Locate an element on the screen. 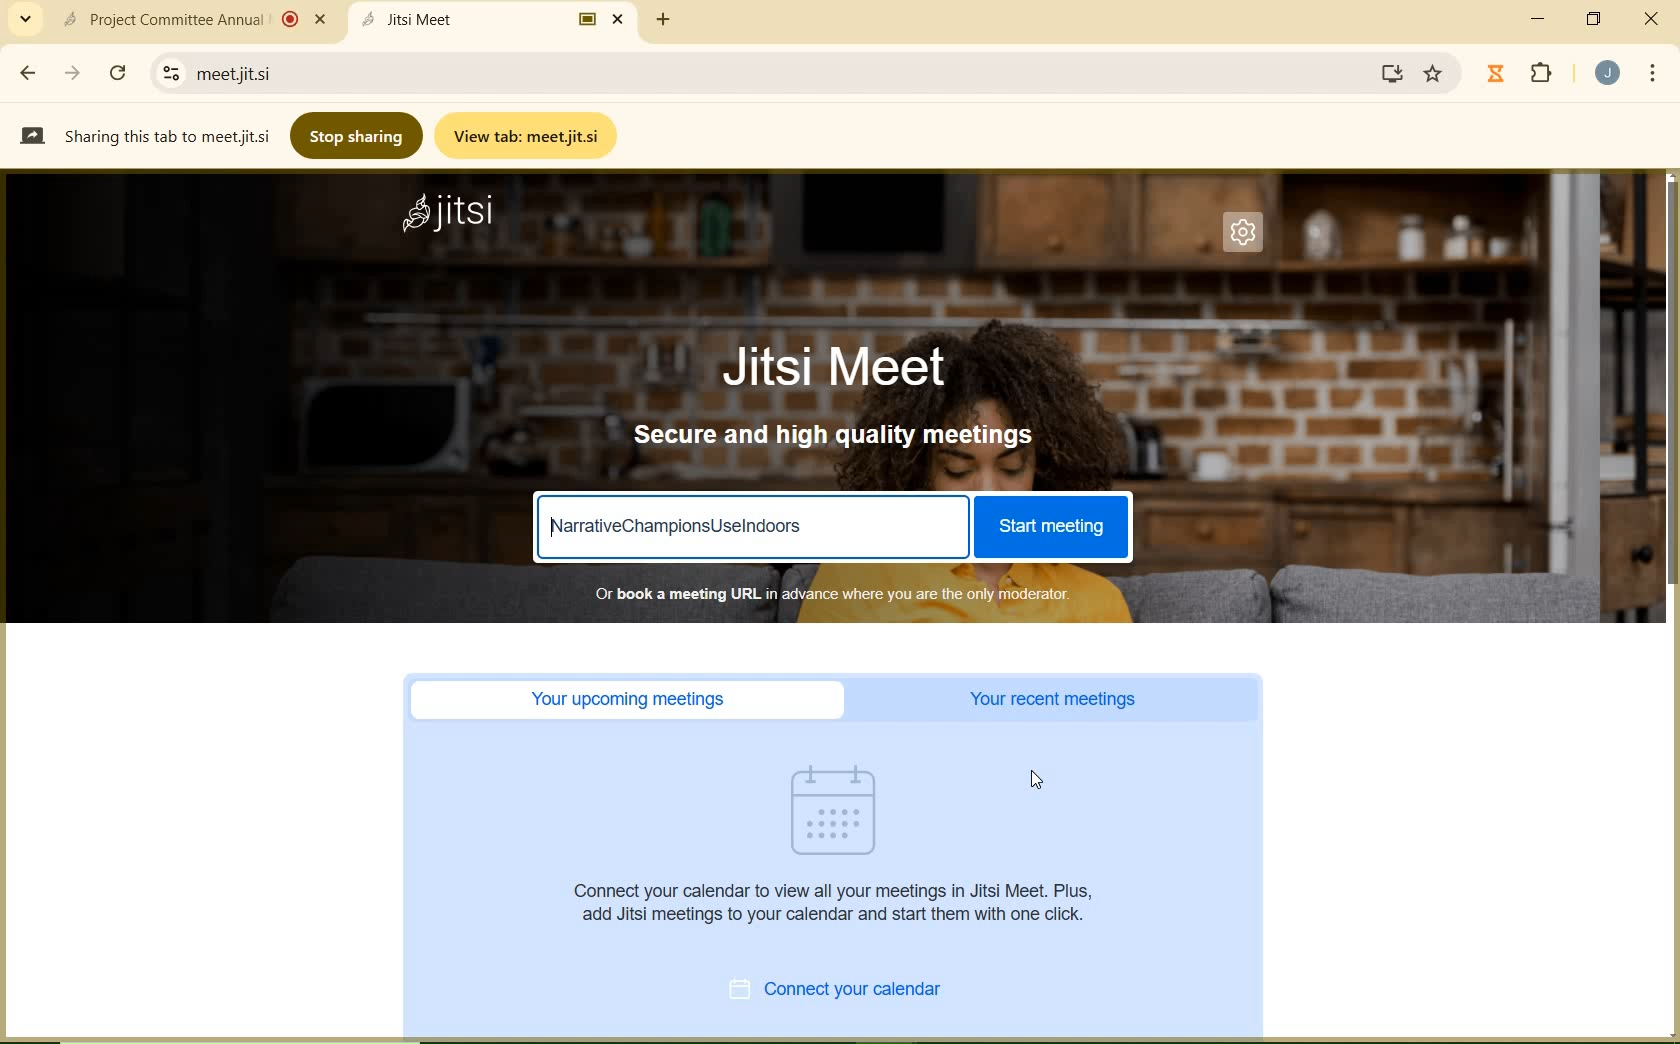  Project Committee Annual is located at coordinates (193, 18).